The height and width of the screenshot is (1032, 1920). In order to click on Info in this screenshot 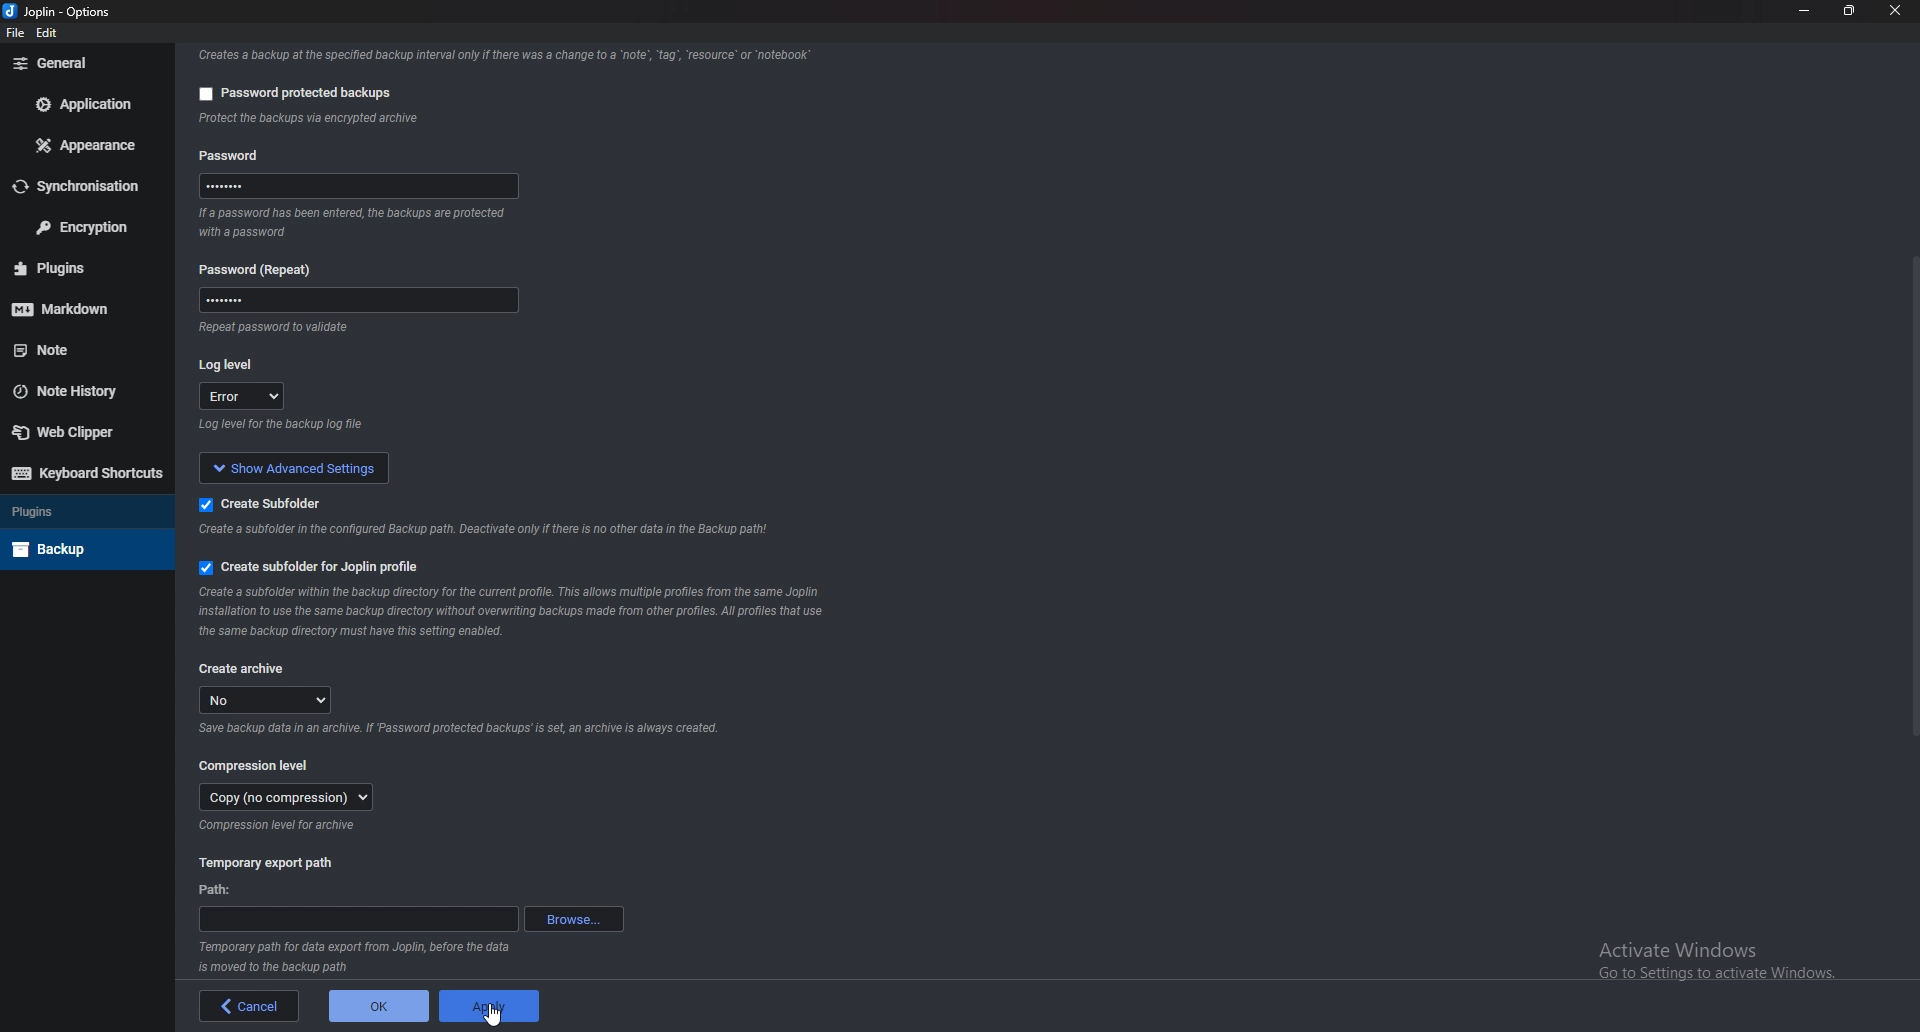, I will do `click(516, 611)`.